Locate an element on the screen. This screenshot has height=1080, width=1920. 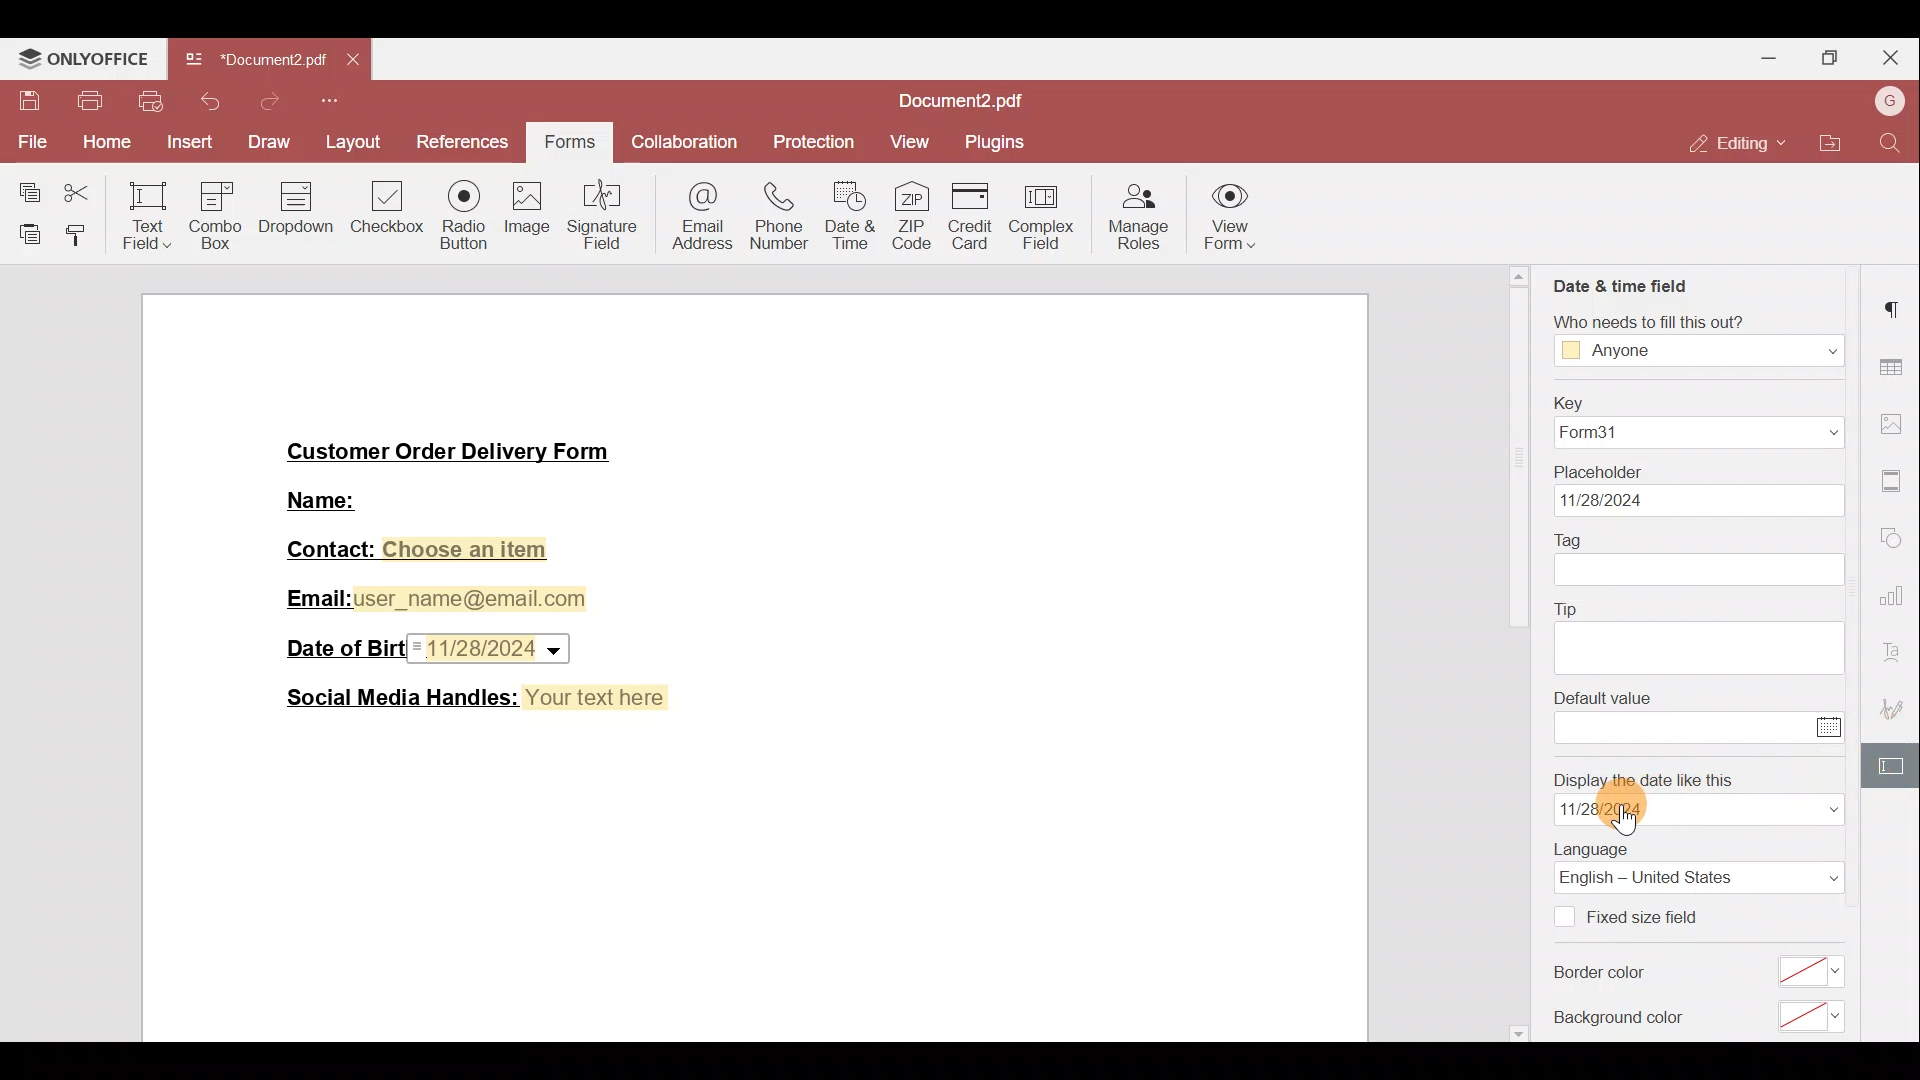
ONLYOFFICE is located at coordinates (83, 55).